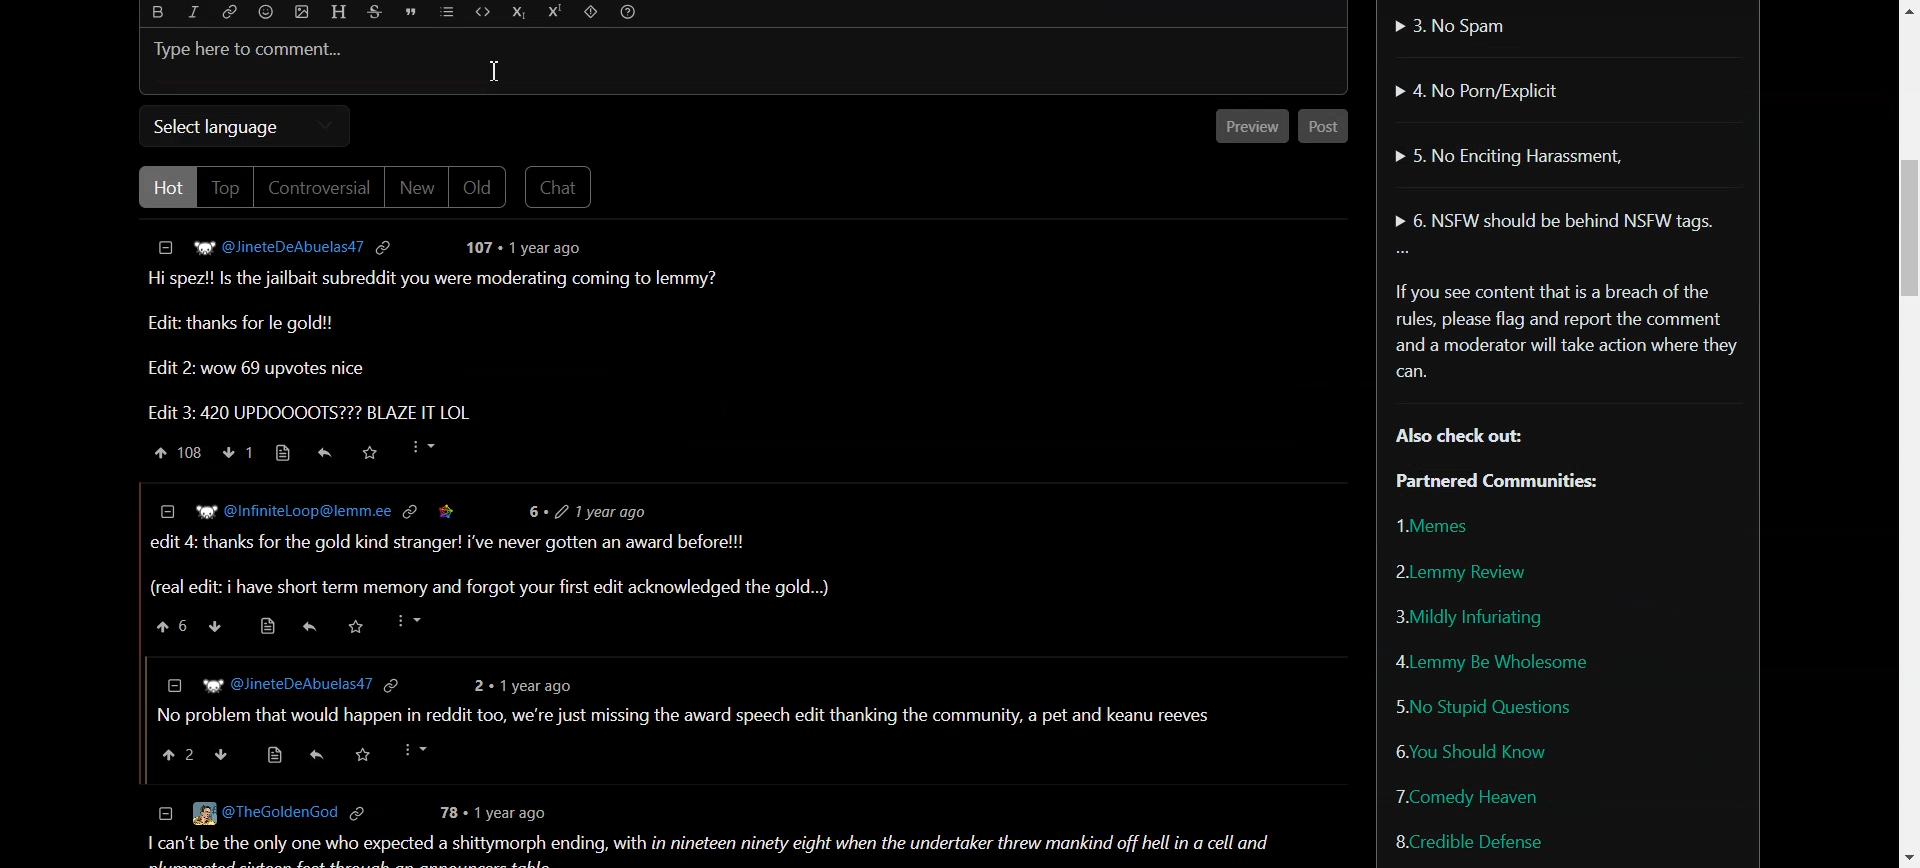 The height and width of the screenshot is (868, 1920). What do you see at coordinates (421, 282) in the screenshot?
I see `Text` at bounding box center [421, 282].